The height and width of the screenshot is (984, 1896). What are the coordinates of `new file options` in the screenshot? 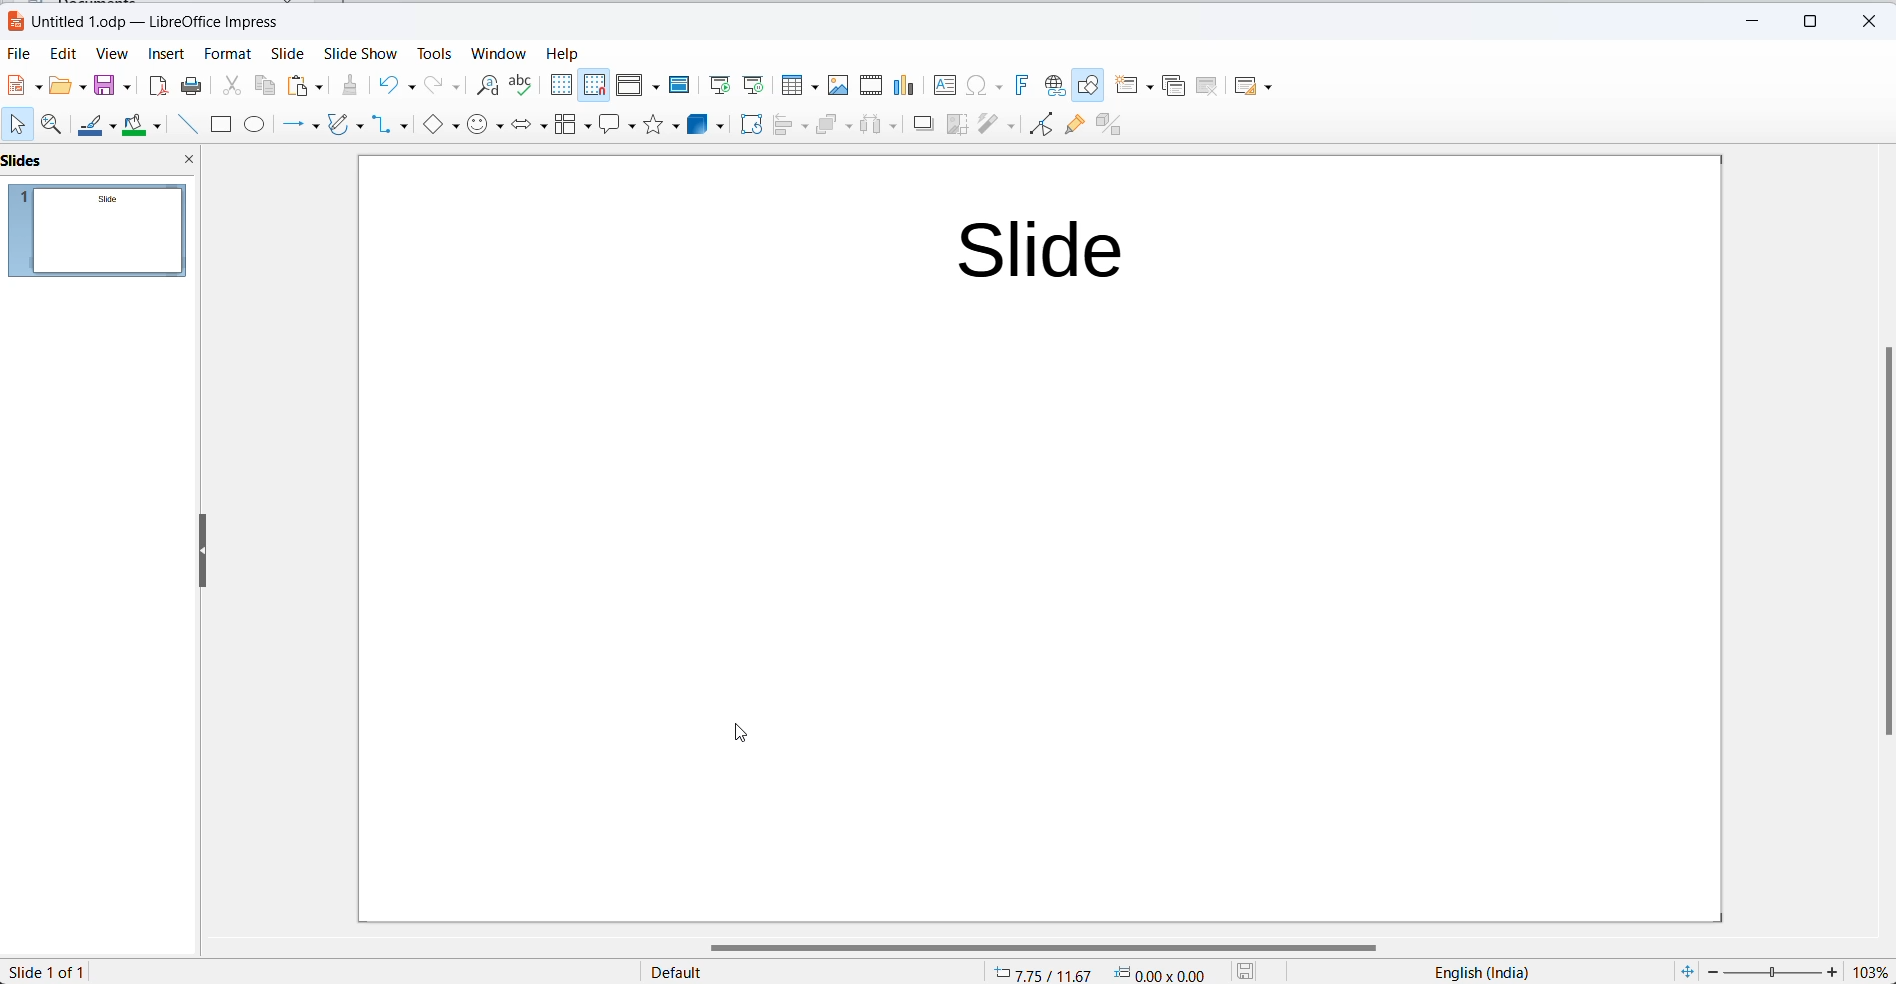 It's located at (23, 85).